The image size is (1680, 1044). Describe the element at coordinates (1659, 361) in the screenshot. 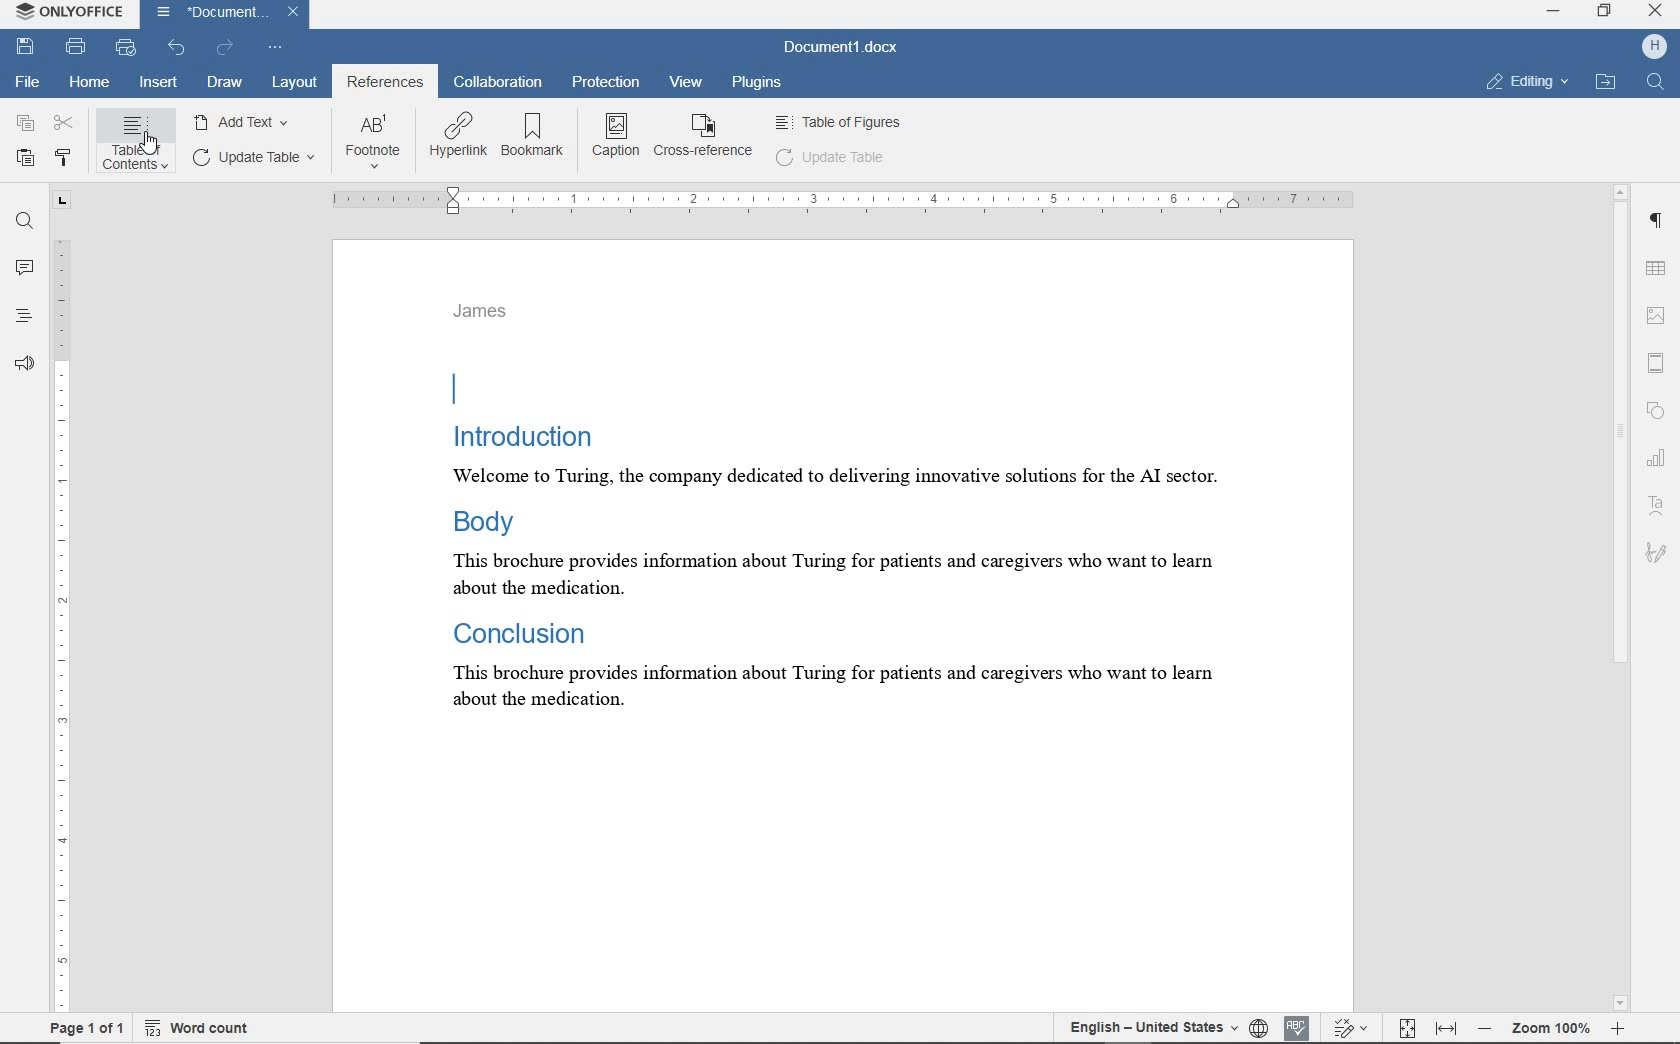

I see `header & footer` at that location.